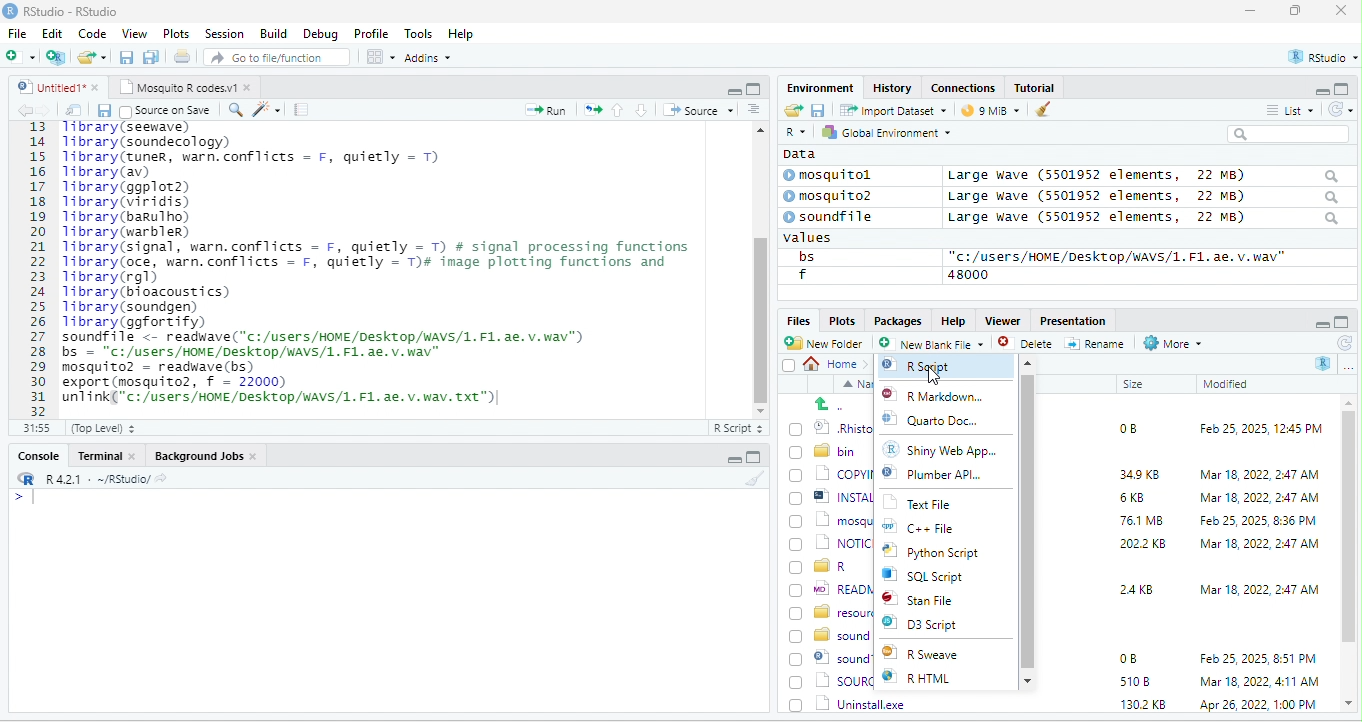 Image resolution: width=1362 pixels, height=722 pixels. I want to click on clases, so click(965, 86).